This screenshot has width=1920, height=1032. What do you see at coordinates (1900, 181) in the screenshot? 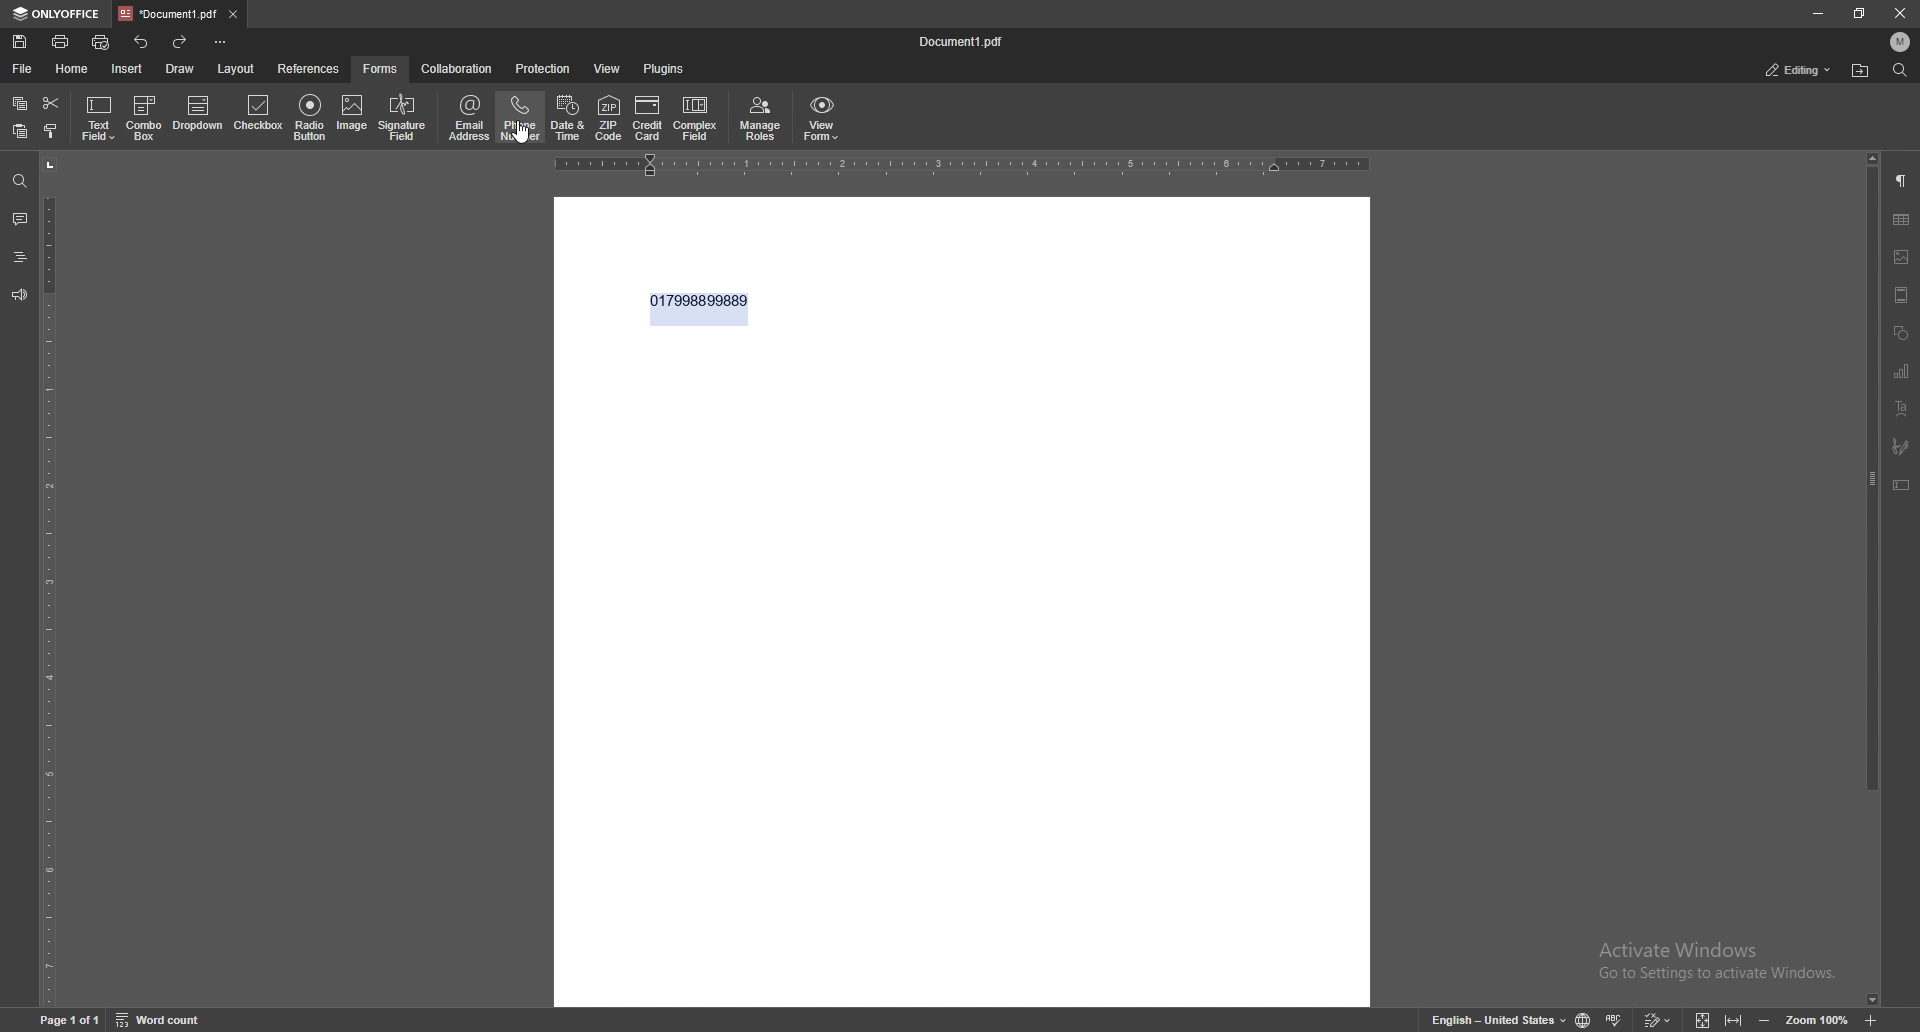
I see `paragraph` at bounding box center [1900, 181].